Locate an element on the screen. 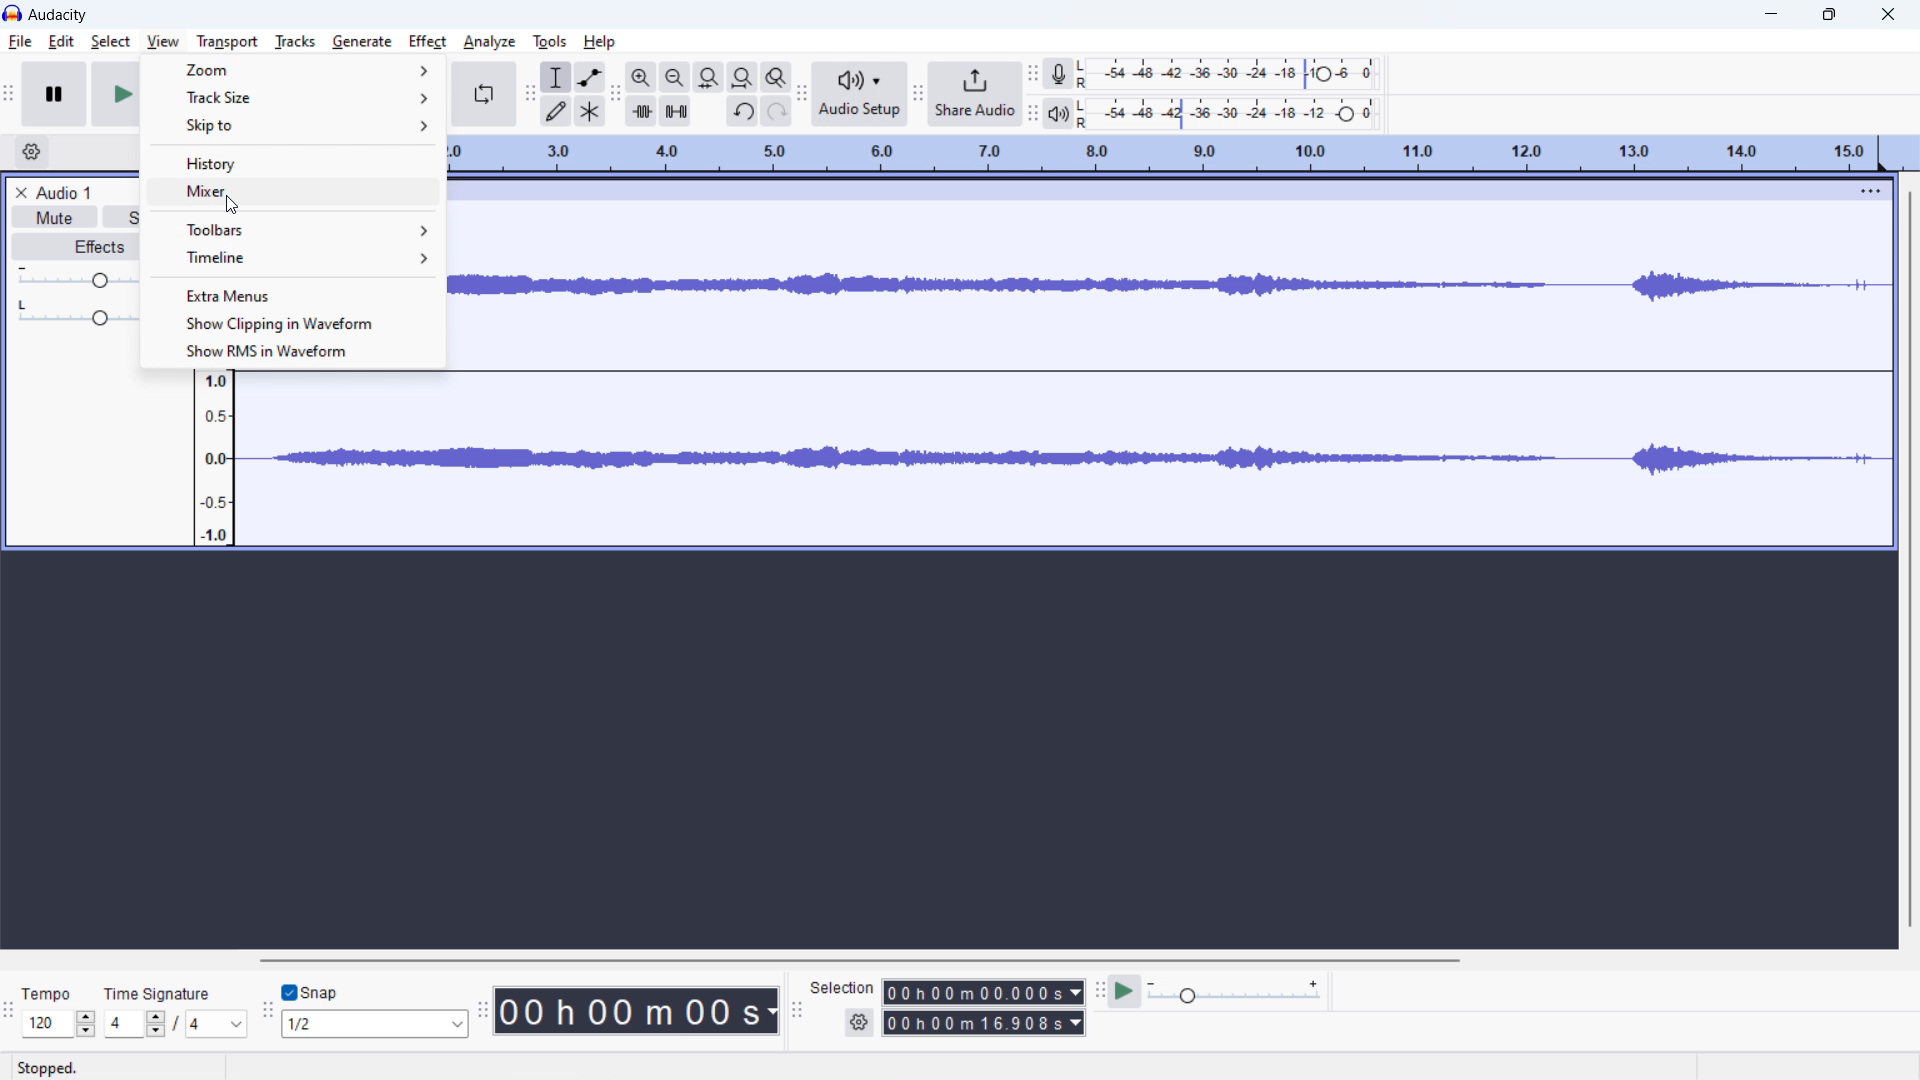 This screenshot has width=1920, height=1080. record level is located at coordinates (1248, 71).